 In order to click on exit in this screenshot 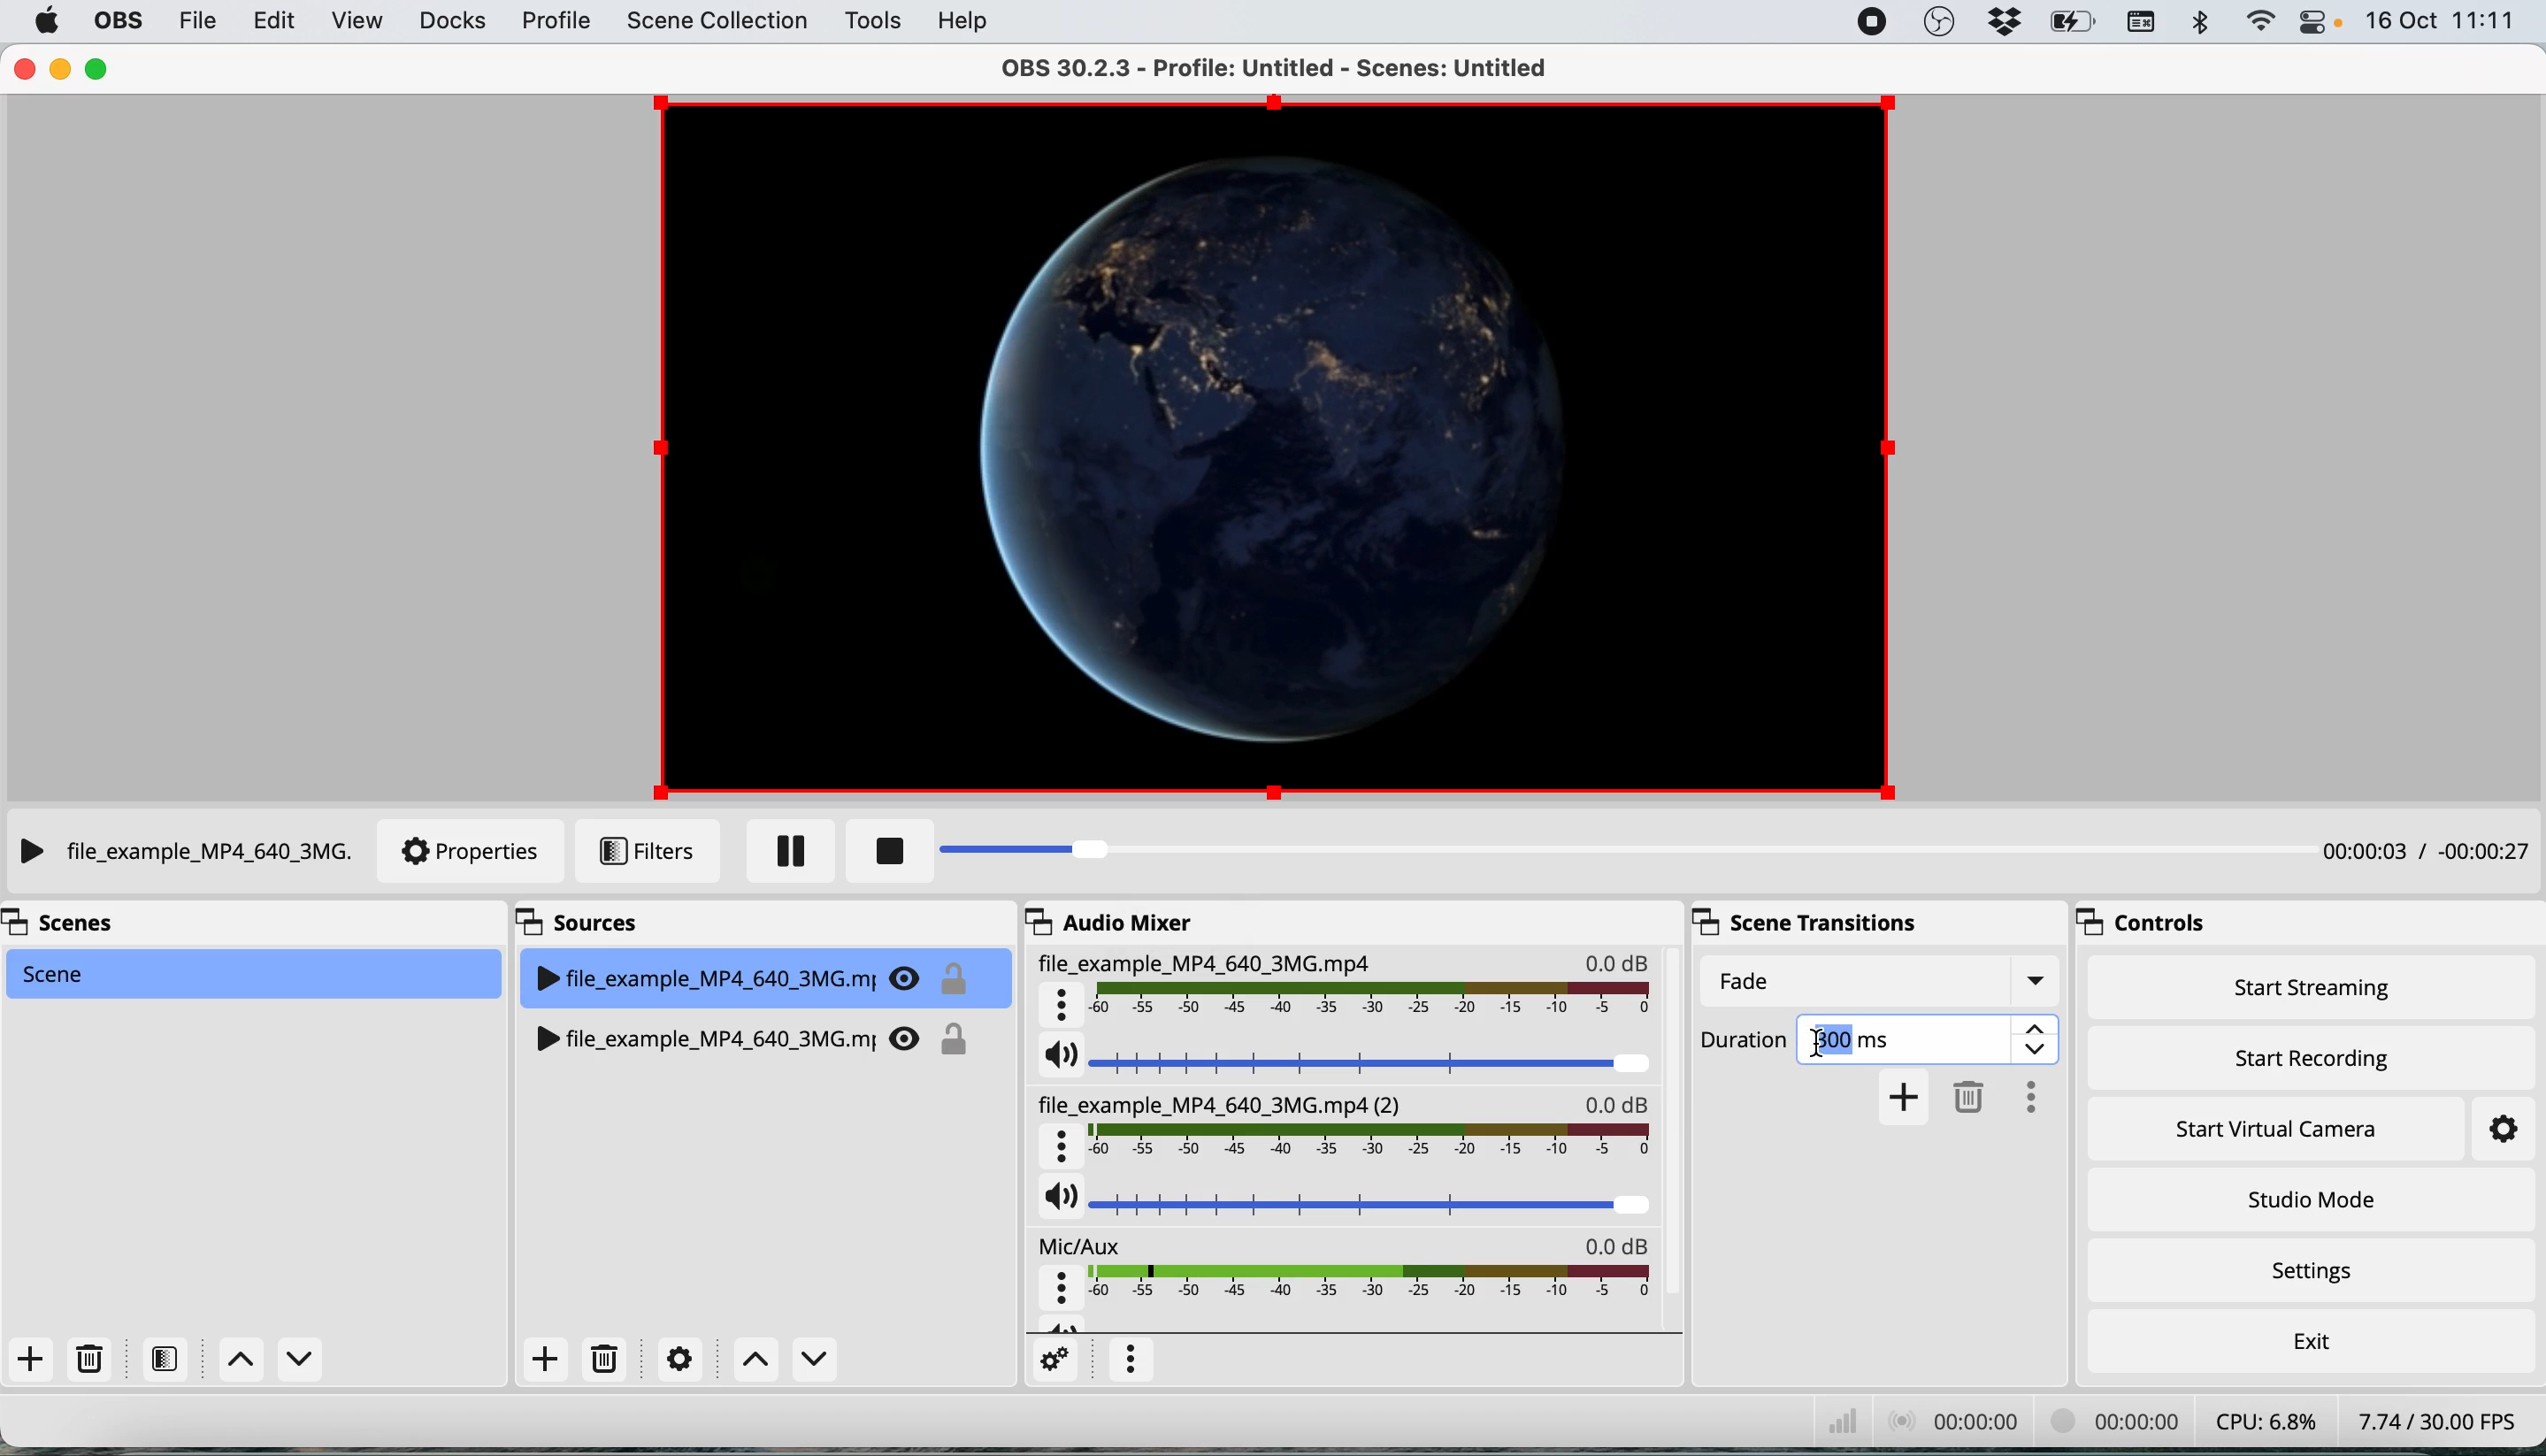, I will do `click(2309, 1343)`.